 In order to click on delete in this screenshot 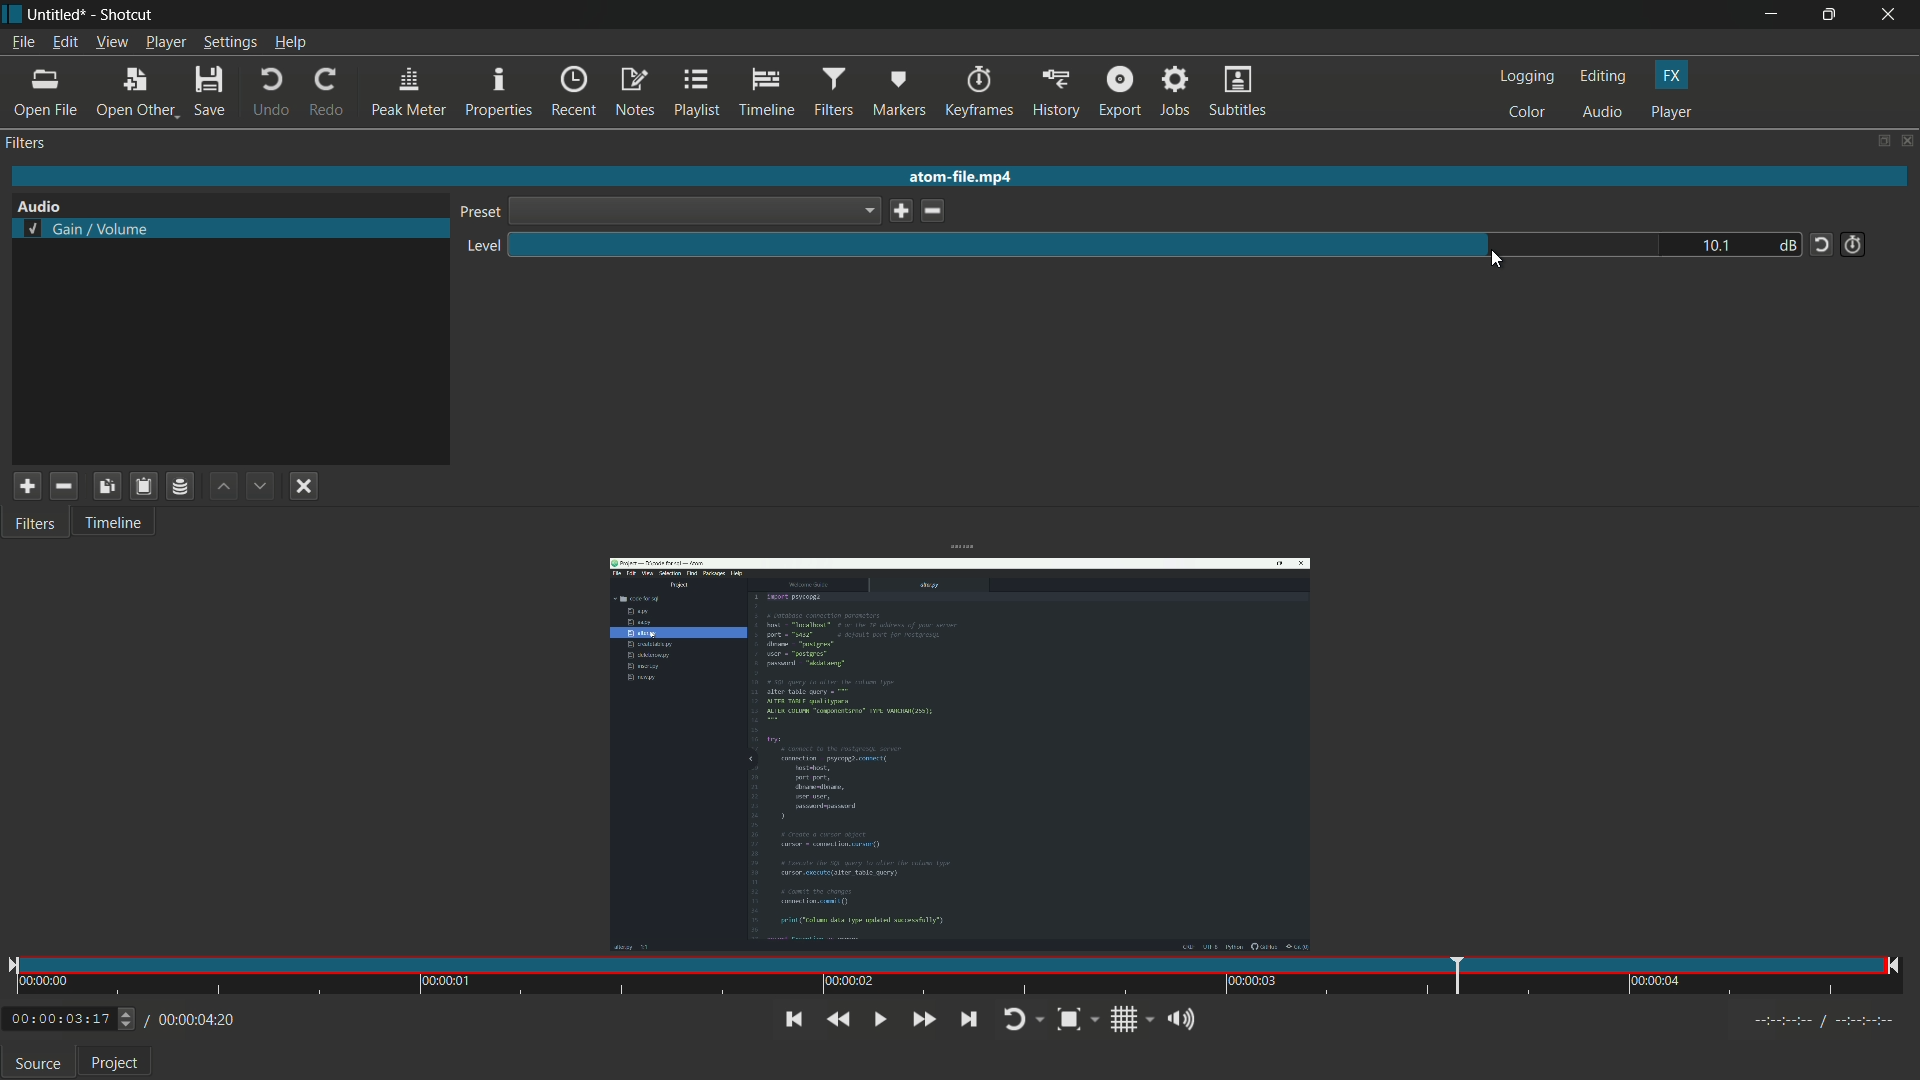, I will do `click(931, 211)`.